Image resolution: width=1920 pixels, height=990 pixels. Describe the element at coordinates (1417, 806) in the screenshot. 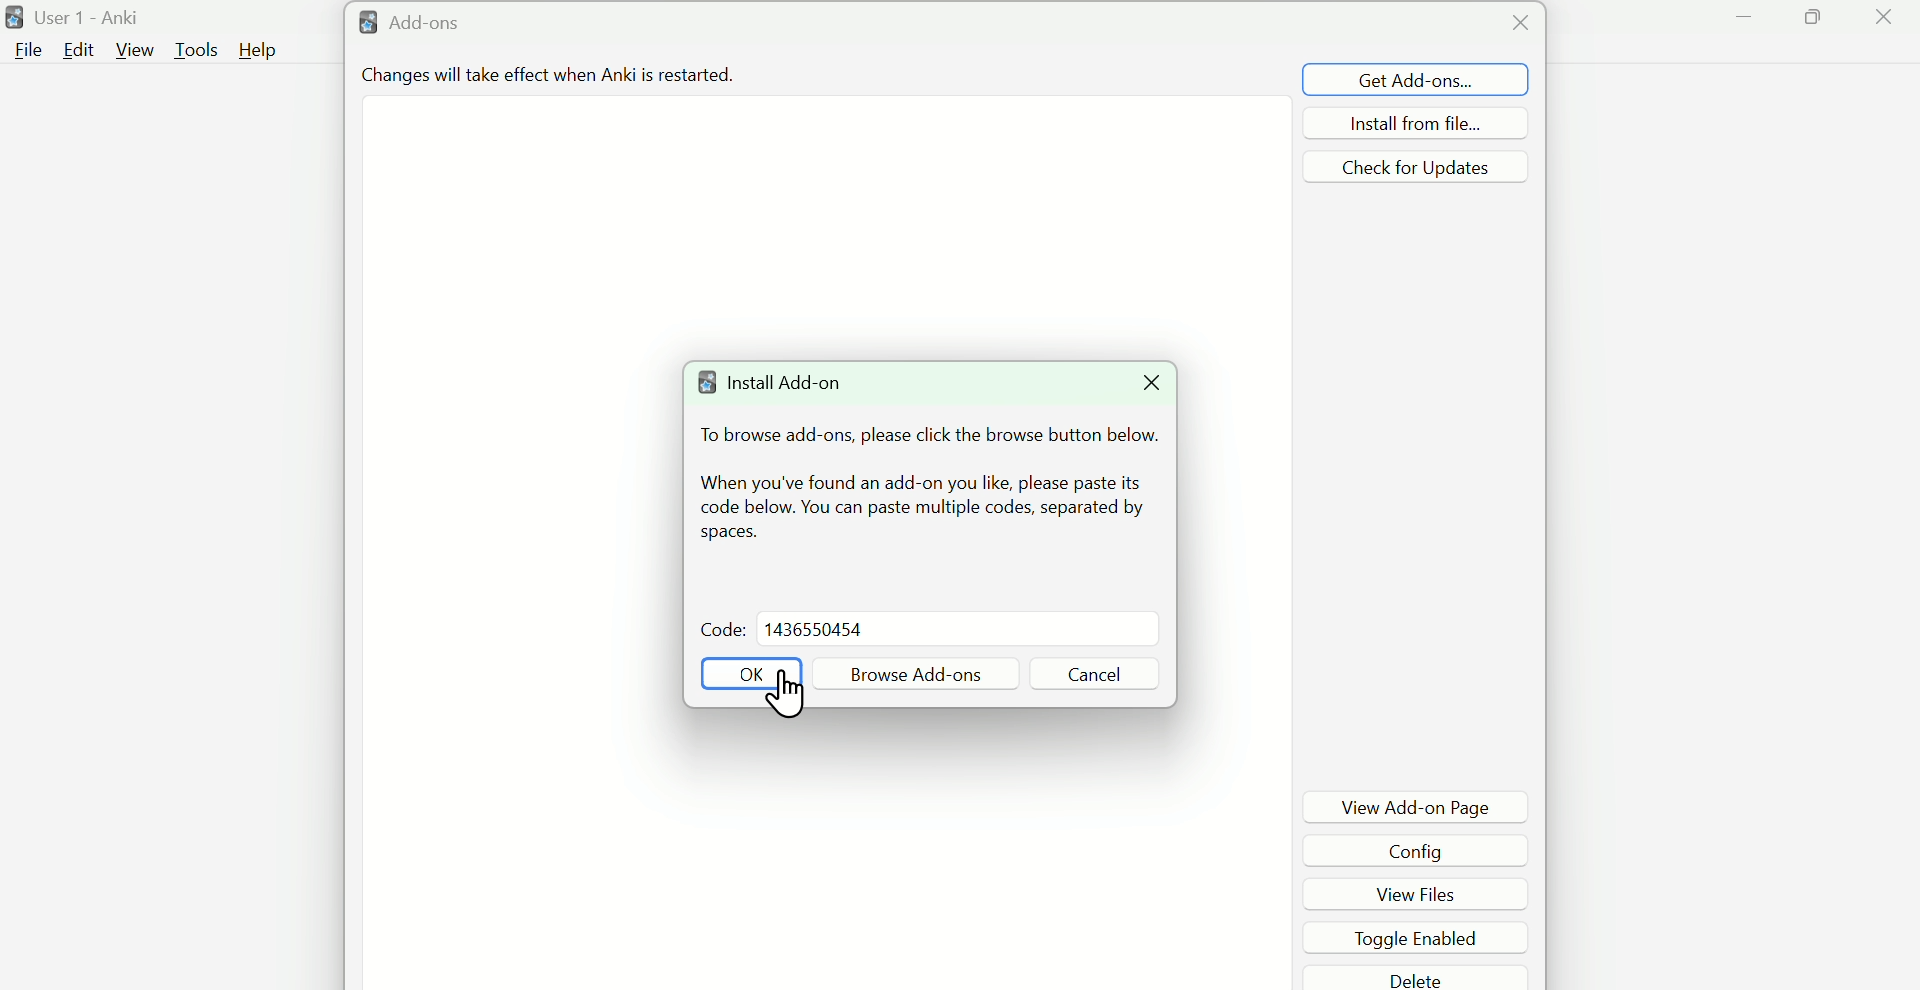

I see `View Add-on Page` at that location.